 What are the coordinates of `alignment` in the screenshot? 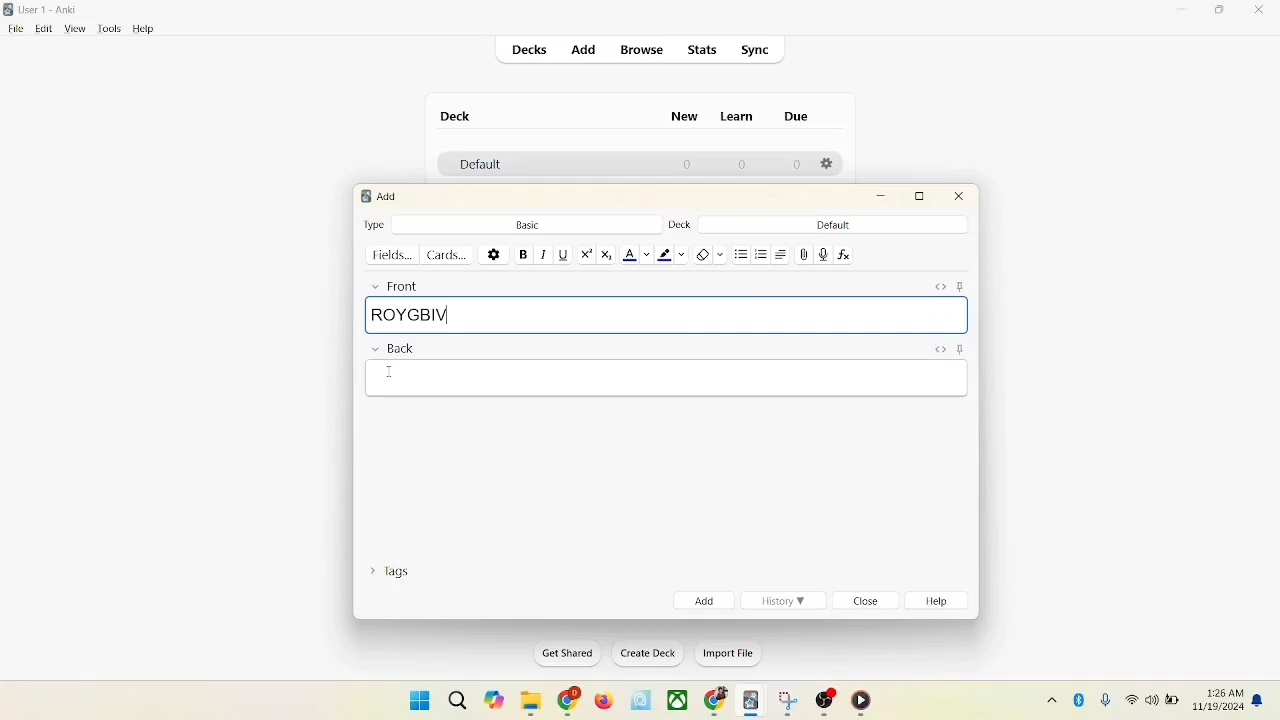 It's located at (783, 254).